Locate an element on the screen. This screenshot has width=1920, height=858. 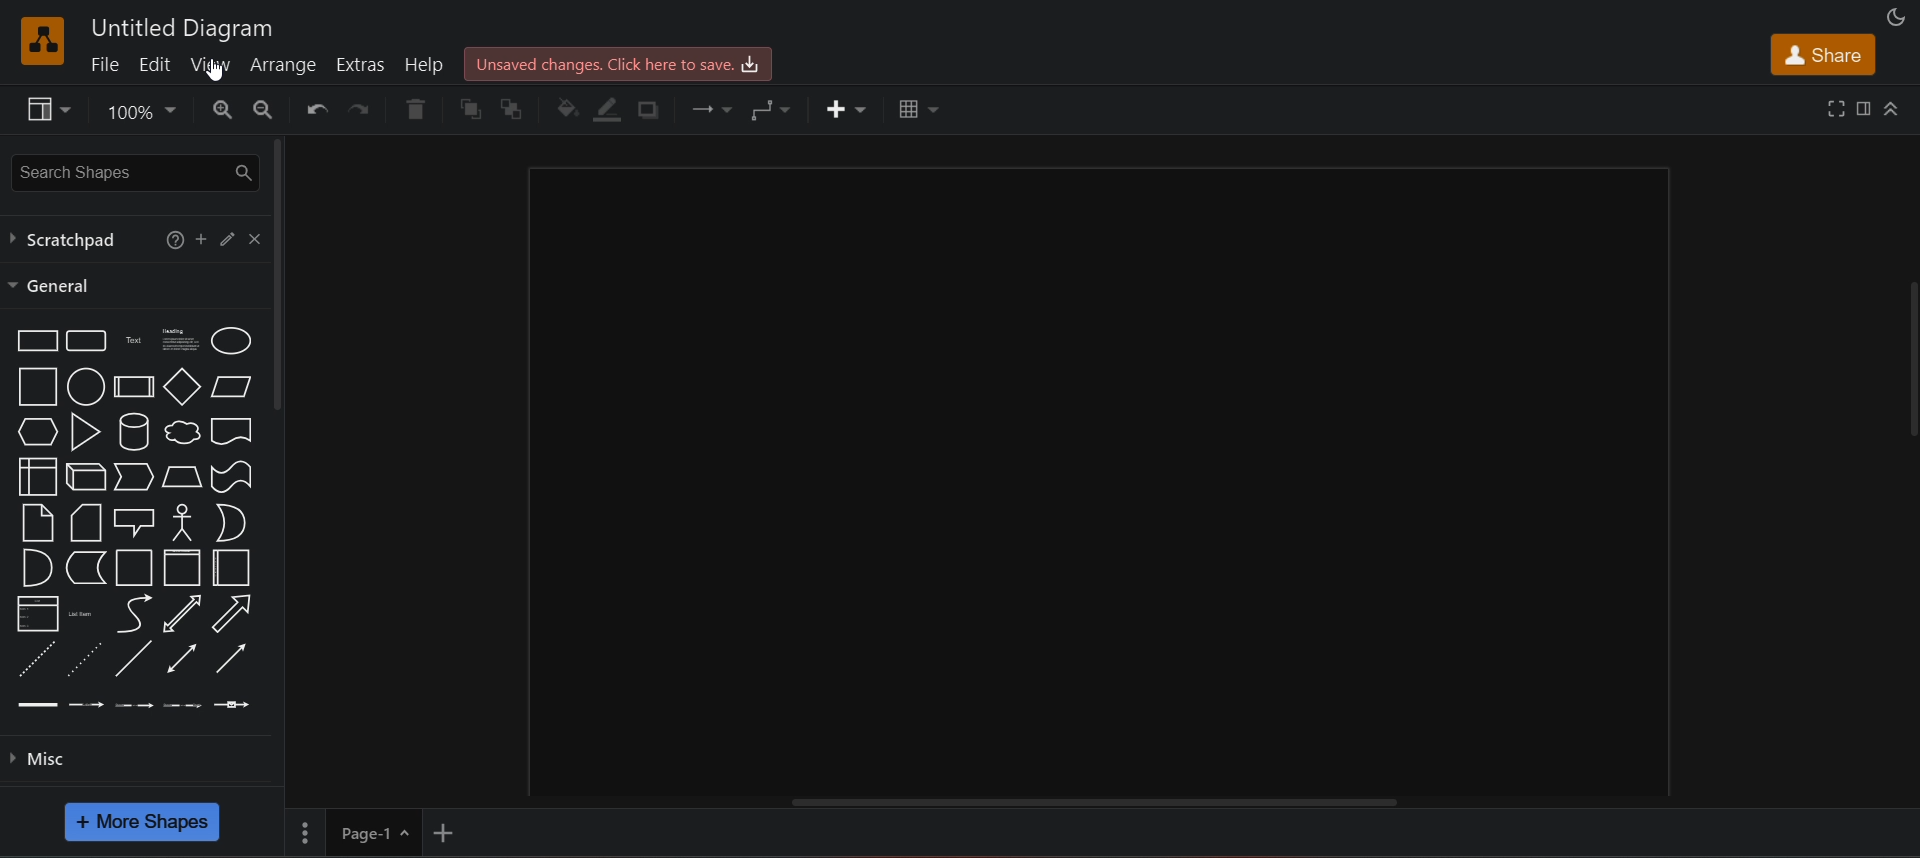
ellipse is located at coordinates (231, 339).